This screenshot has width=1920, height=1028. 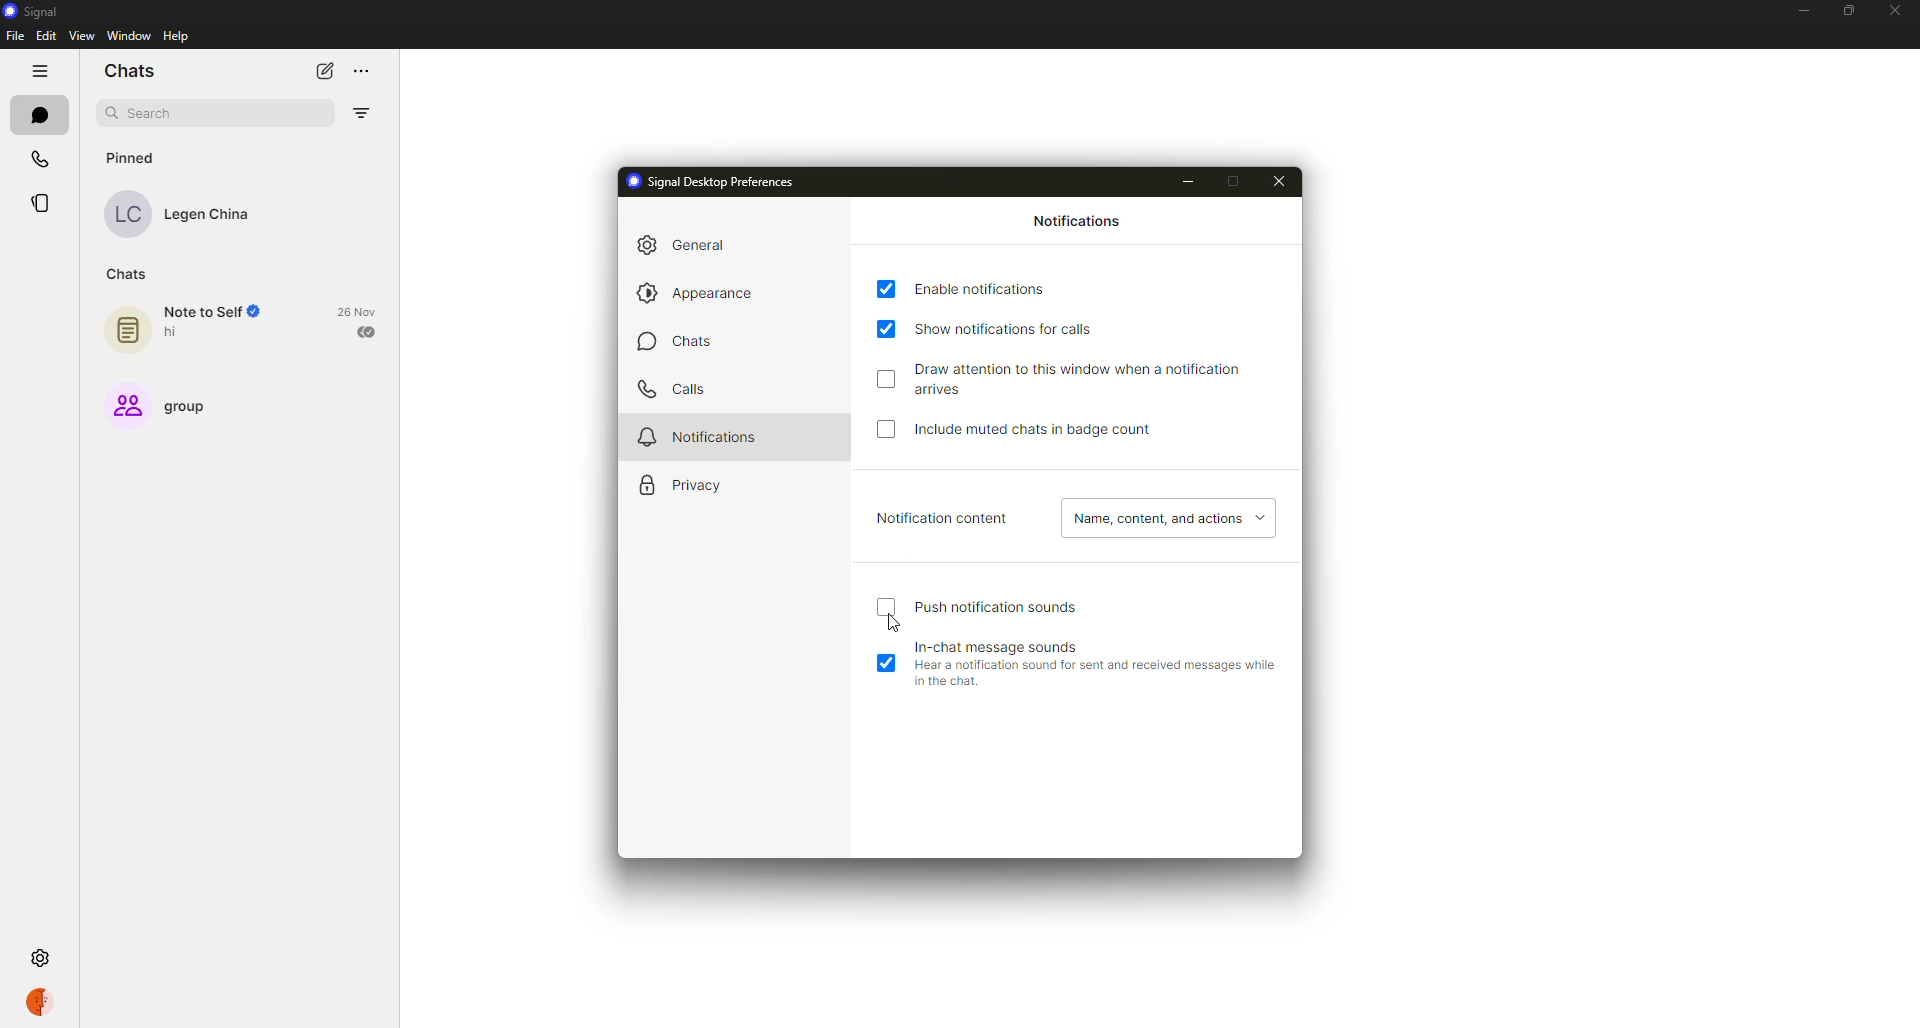 I want to click on signal desktop preferences, so click(x=716, y=181).